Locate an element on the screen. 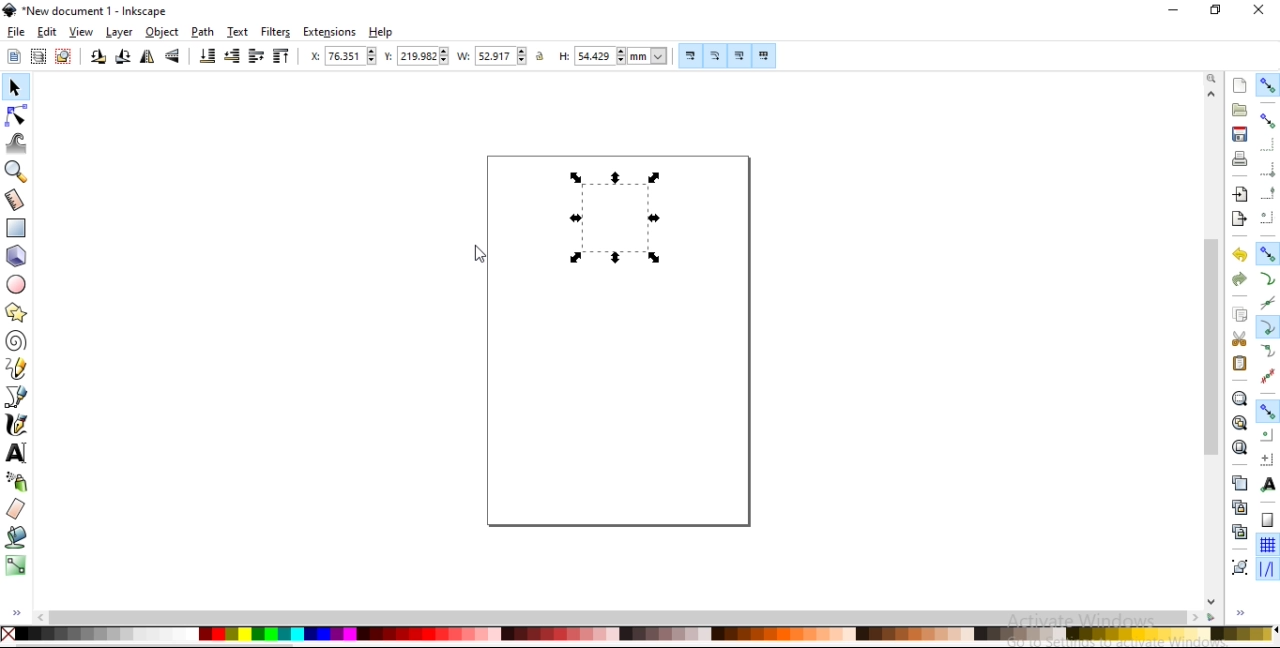 Image resolution: width=1280 pixels, height=648 pixels. extensions is located at coordinates (329, 33).